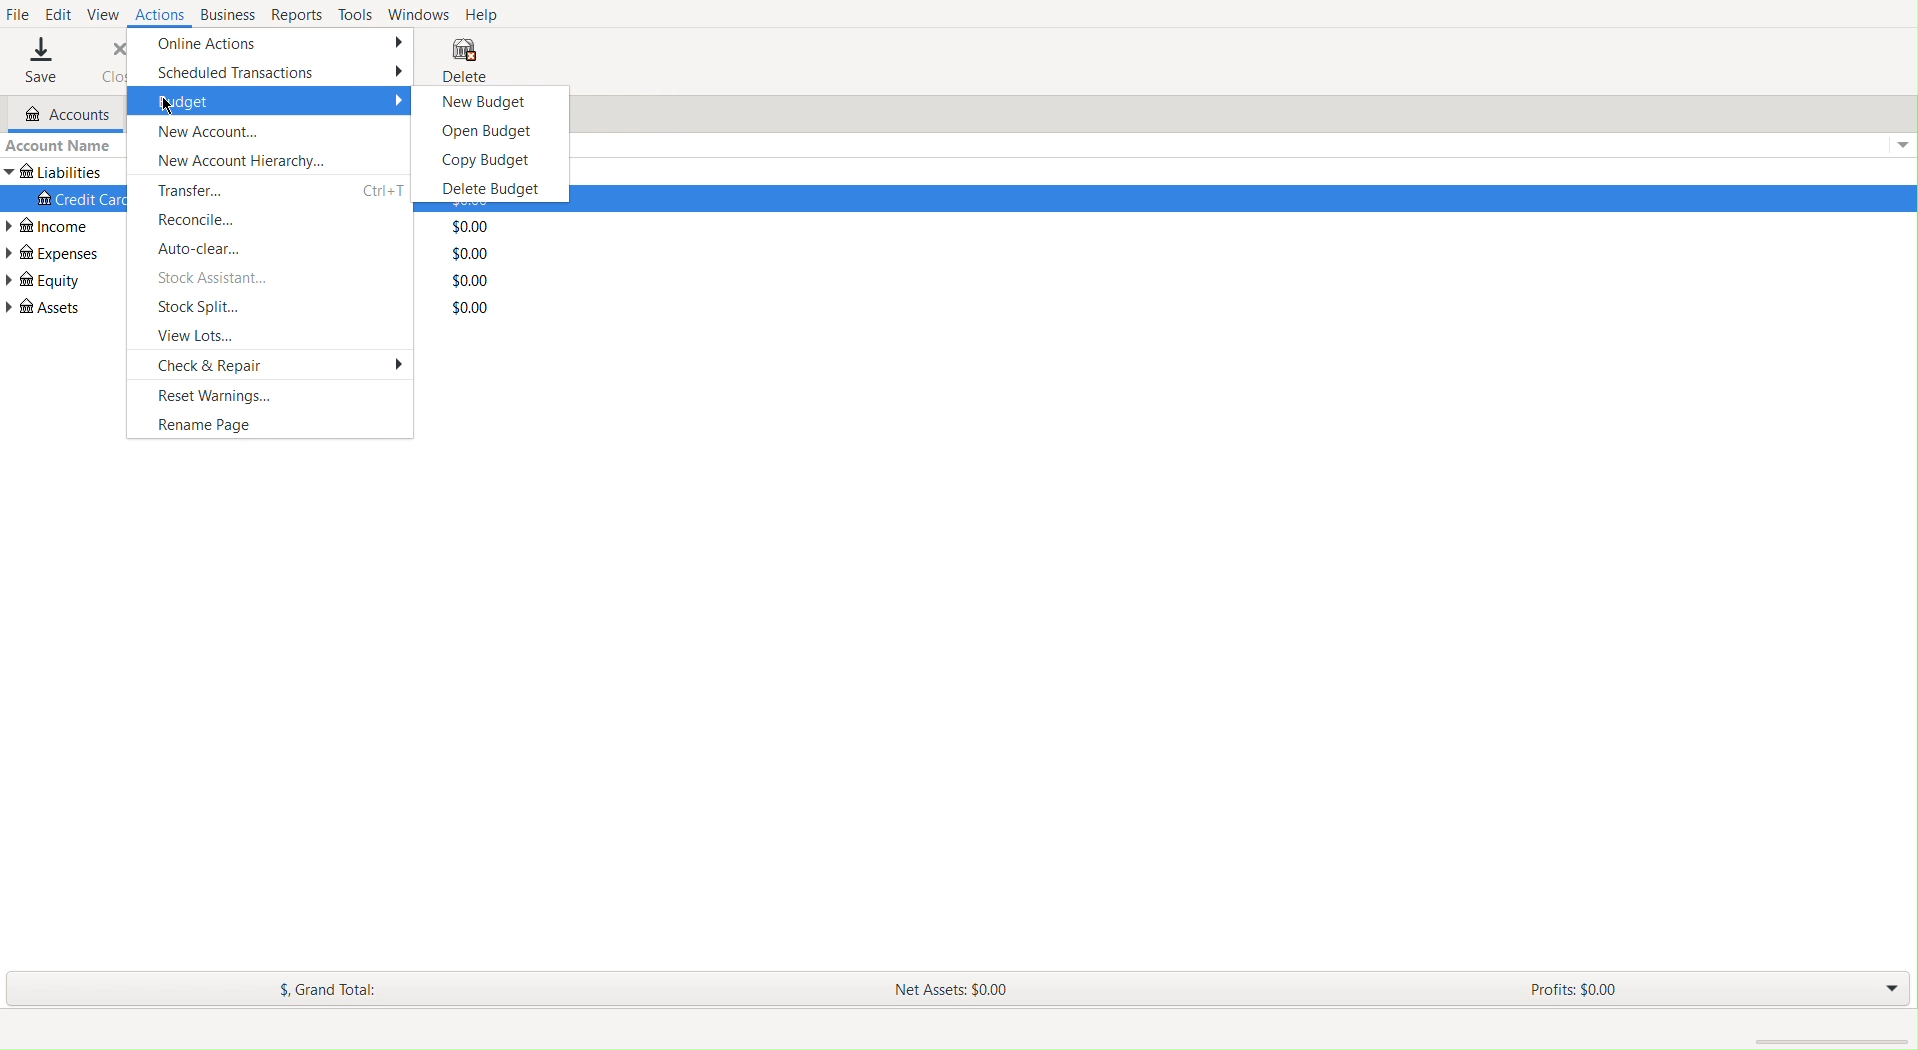 Image resolution: width=1918 pixels, height=1050 pixels. Describe the element at coordinates (488, 13) in the screenshot. I see `Help` at that location.